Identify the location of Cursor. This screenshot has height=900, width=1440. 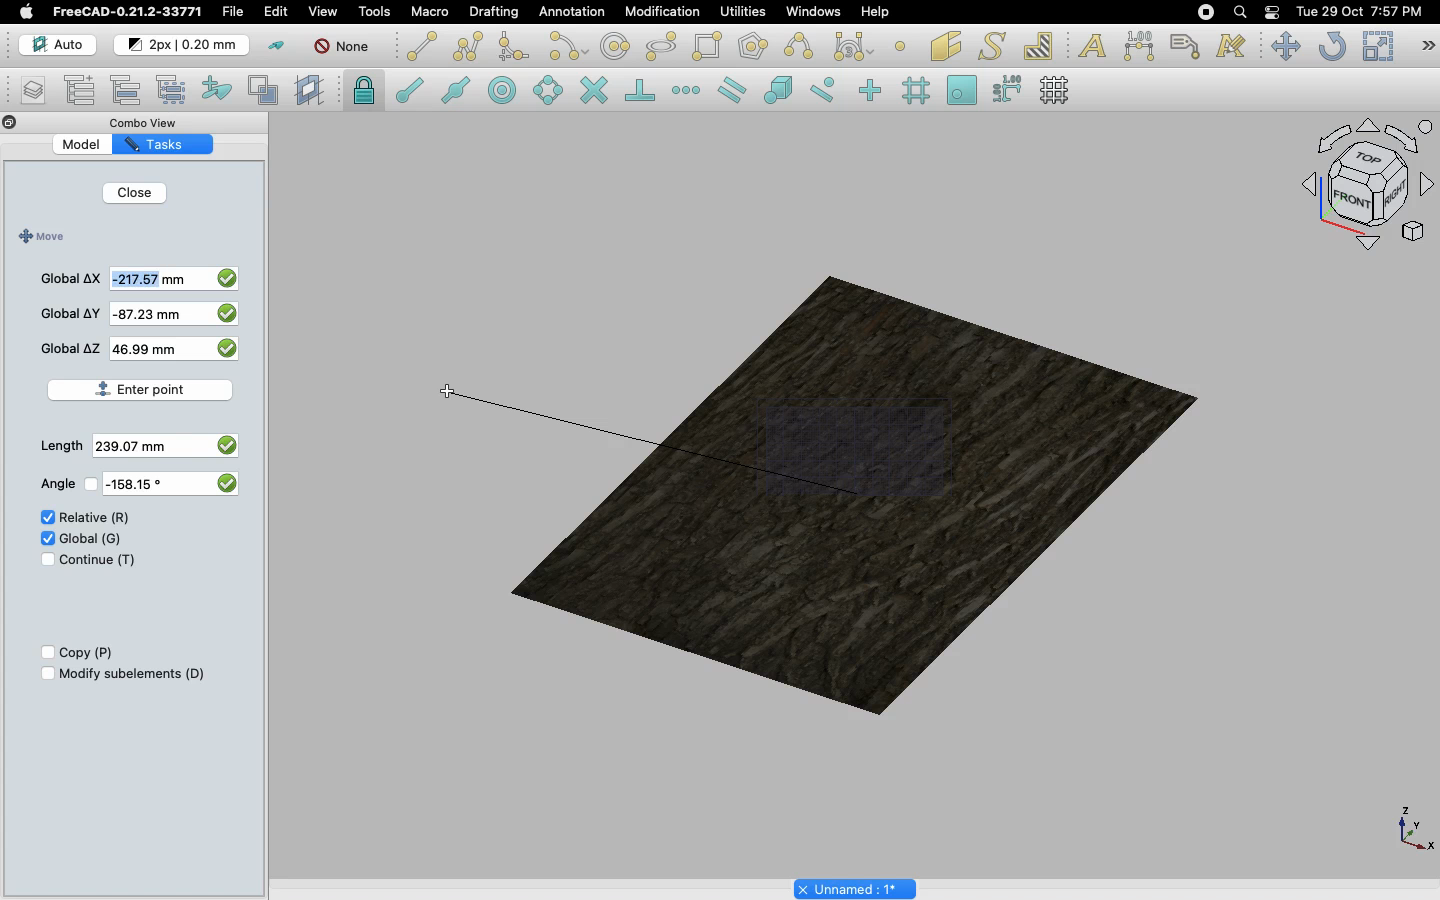
(449, 393).